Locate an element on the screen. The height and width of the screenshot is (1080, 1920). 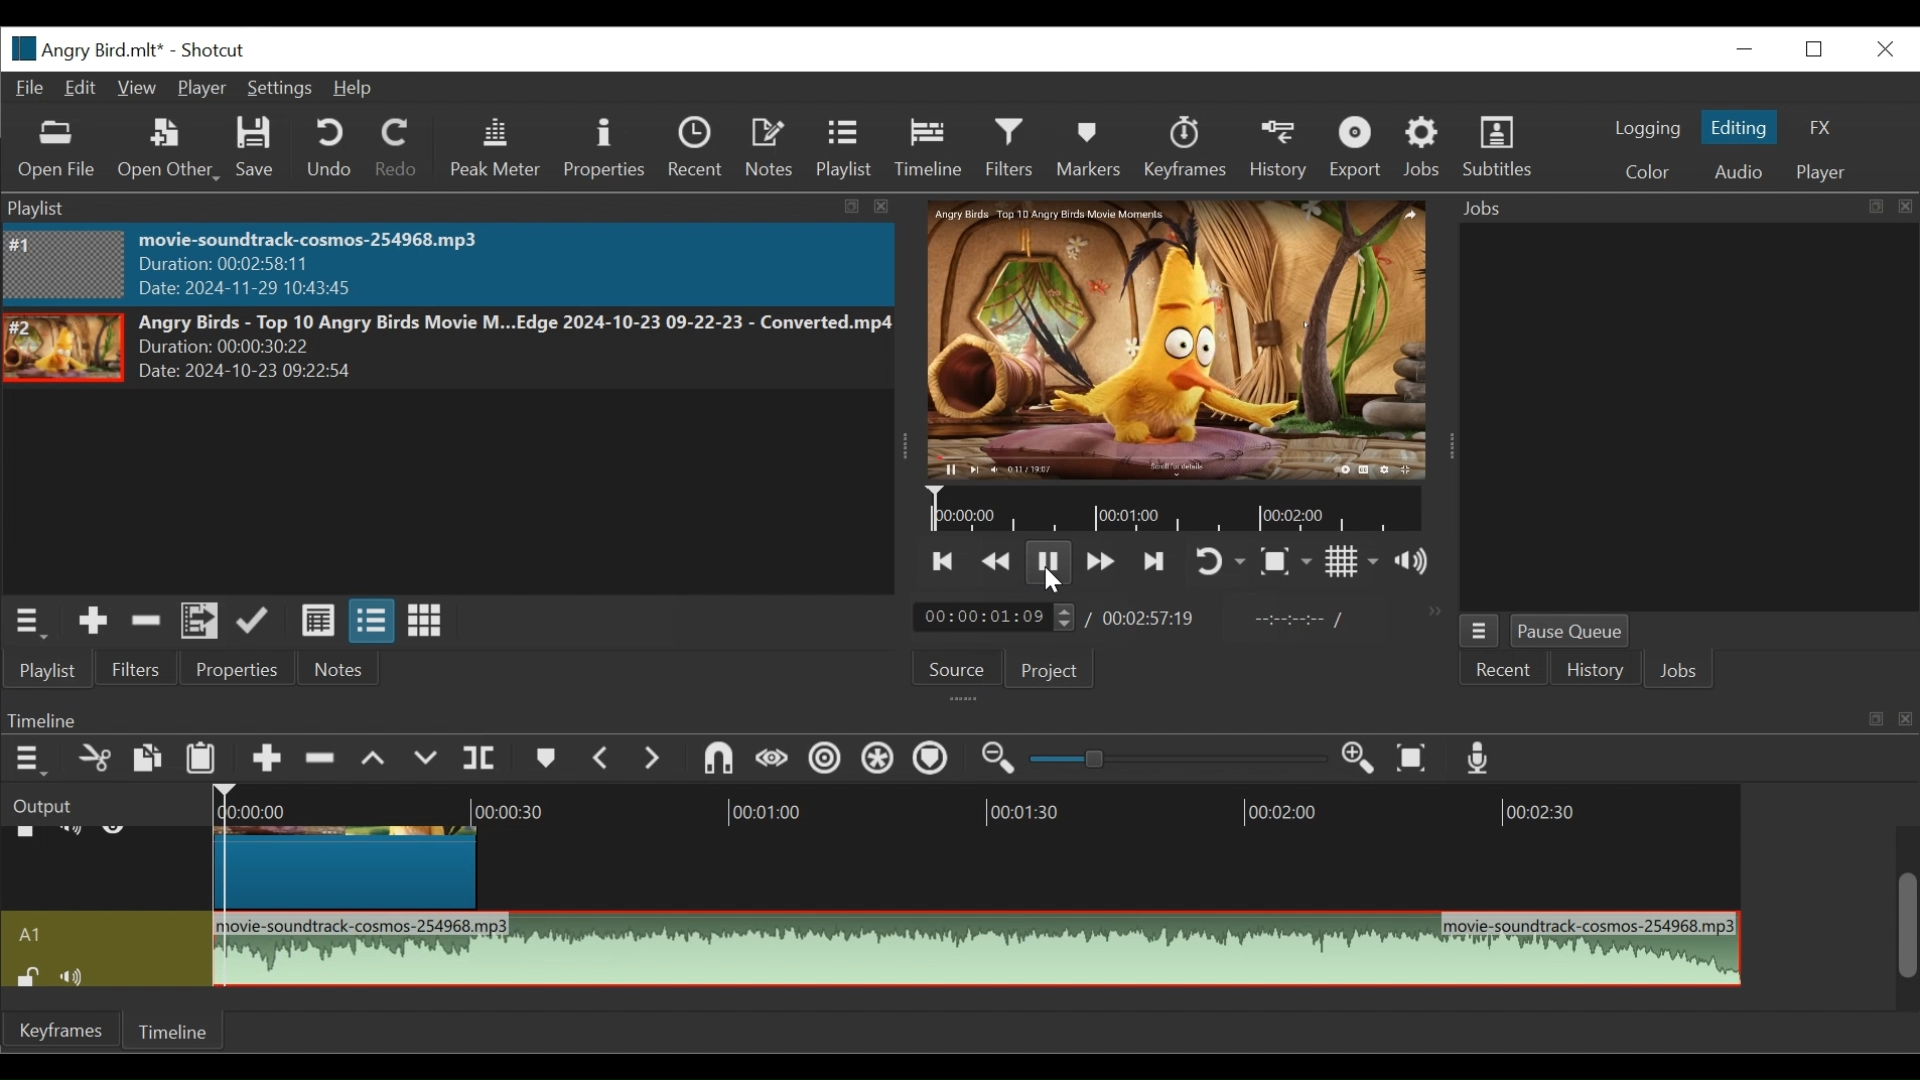
 is located at coordinates (1372, 682).